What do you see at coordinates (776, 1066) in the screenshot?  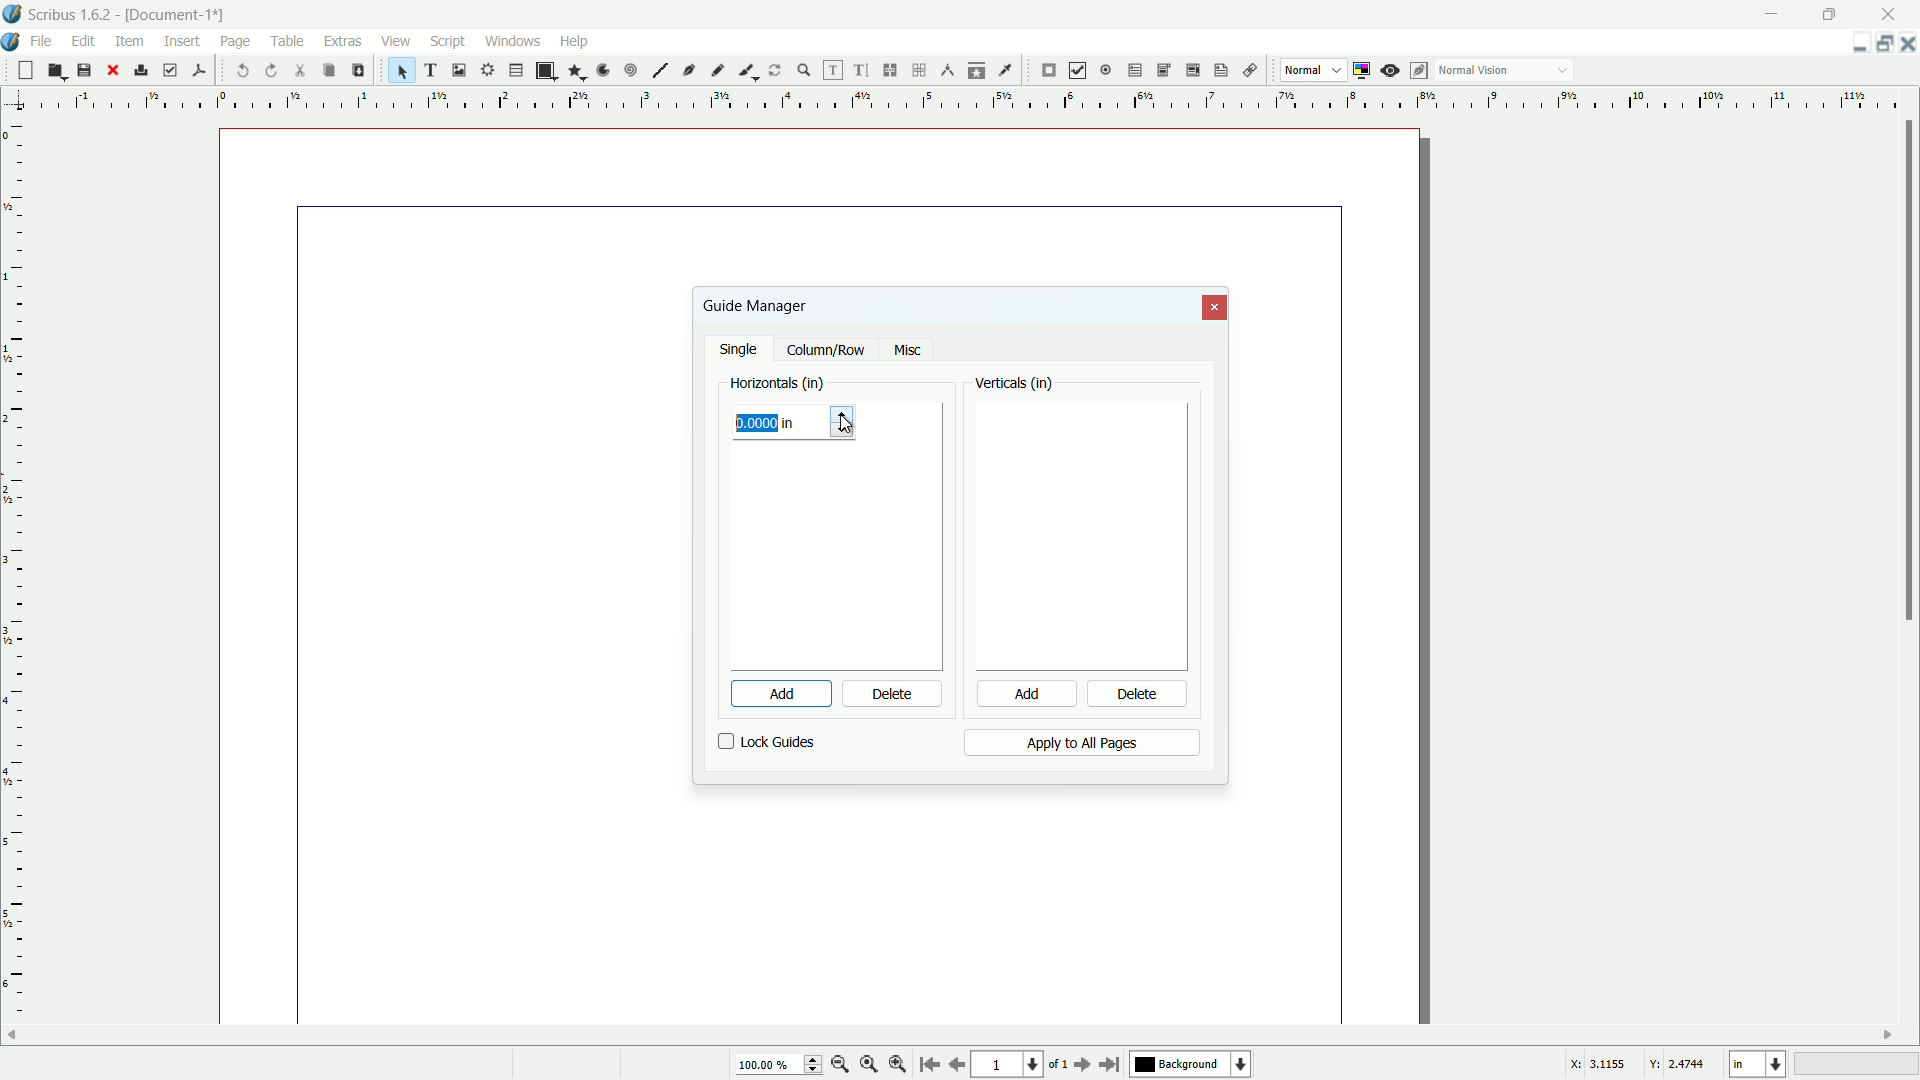 I see `current zoom percentage` at bounding box center [776, 1066].